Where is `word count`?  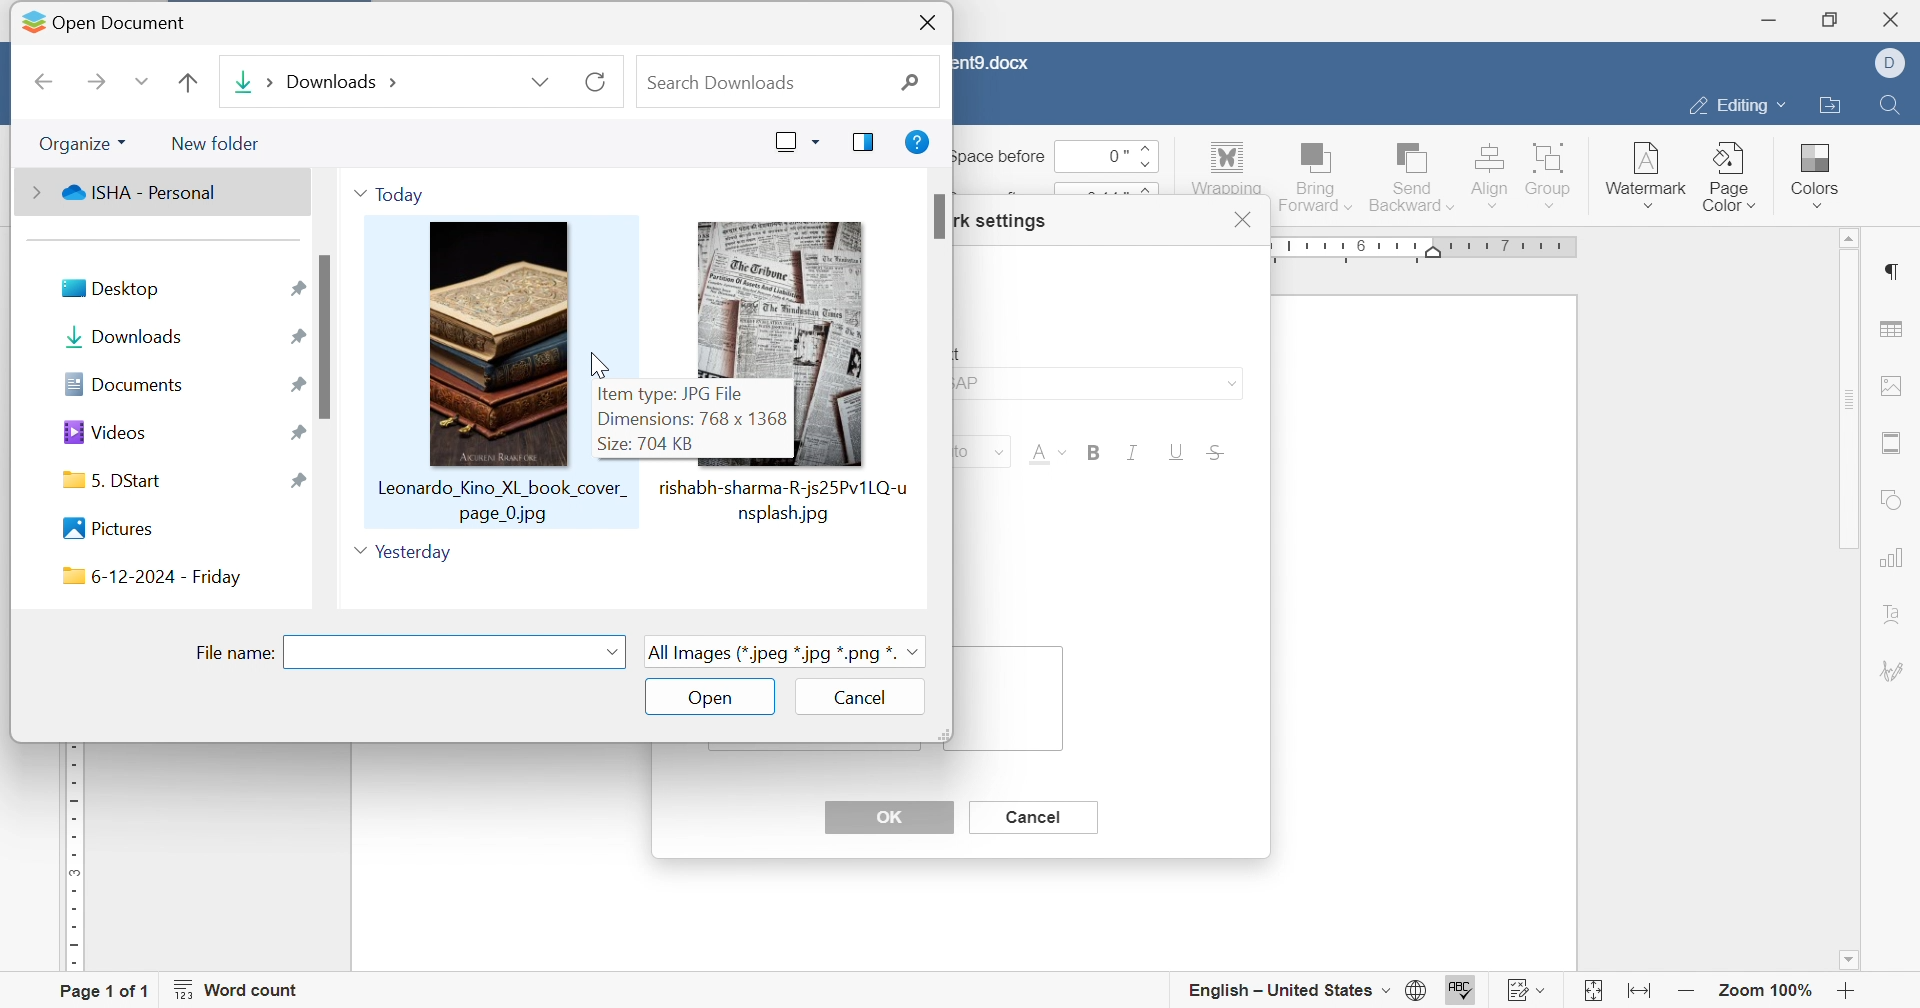
word count is located at coordinates (237, 990).